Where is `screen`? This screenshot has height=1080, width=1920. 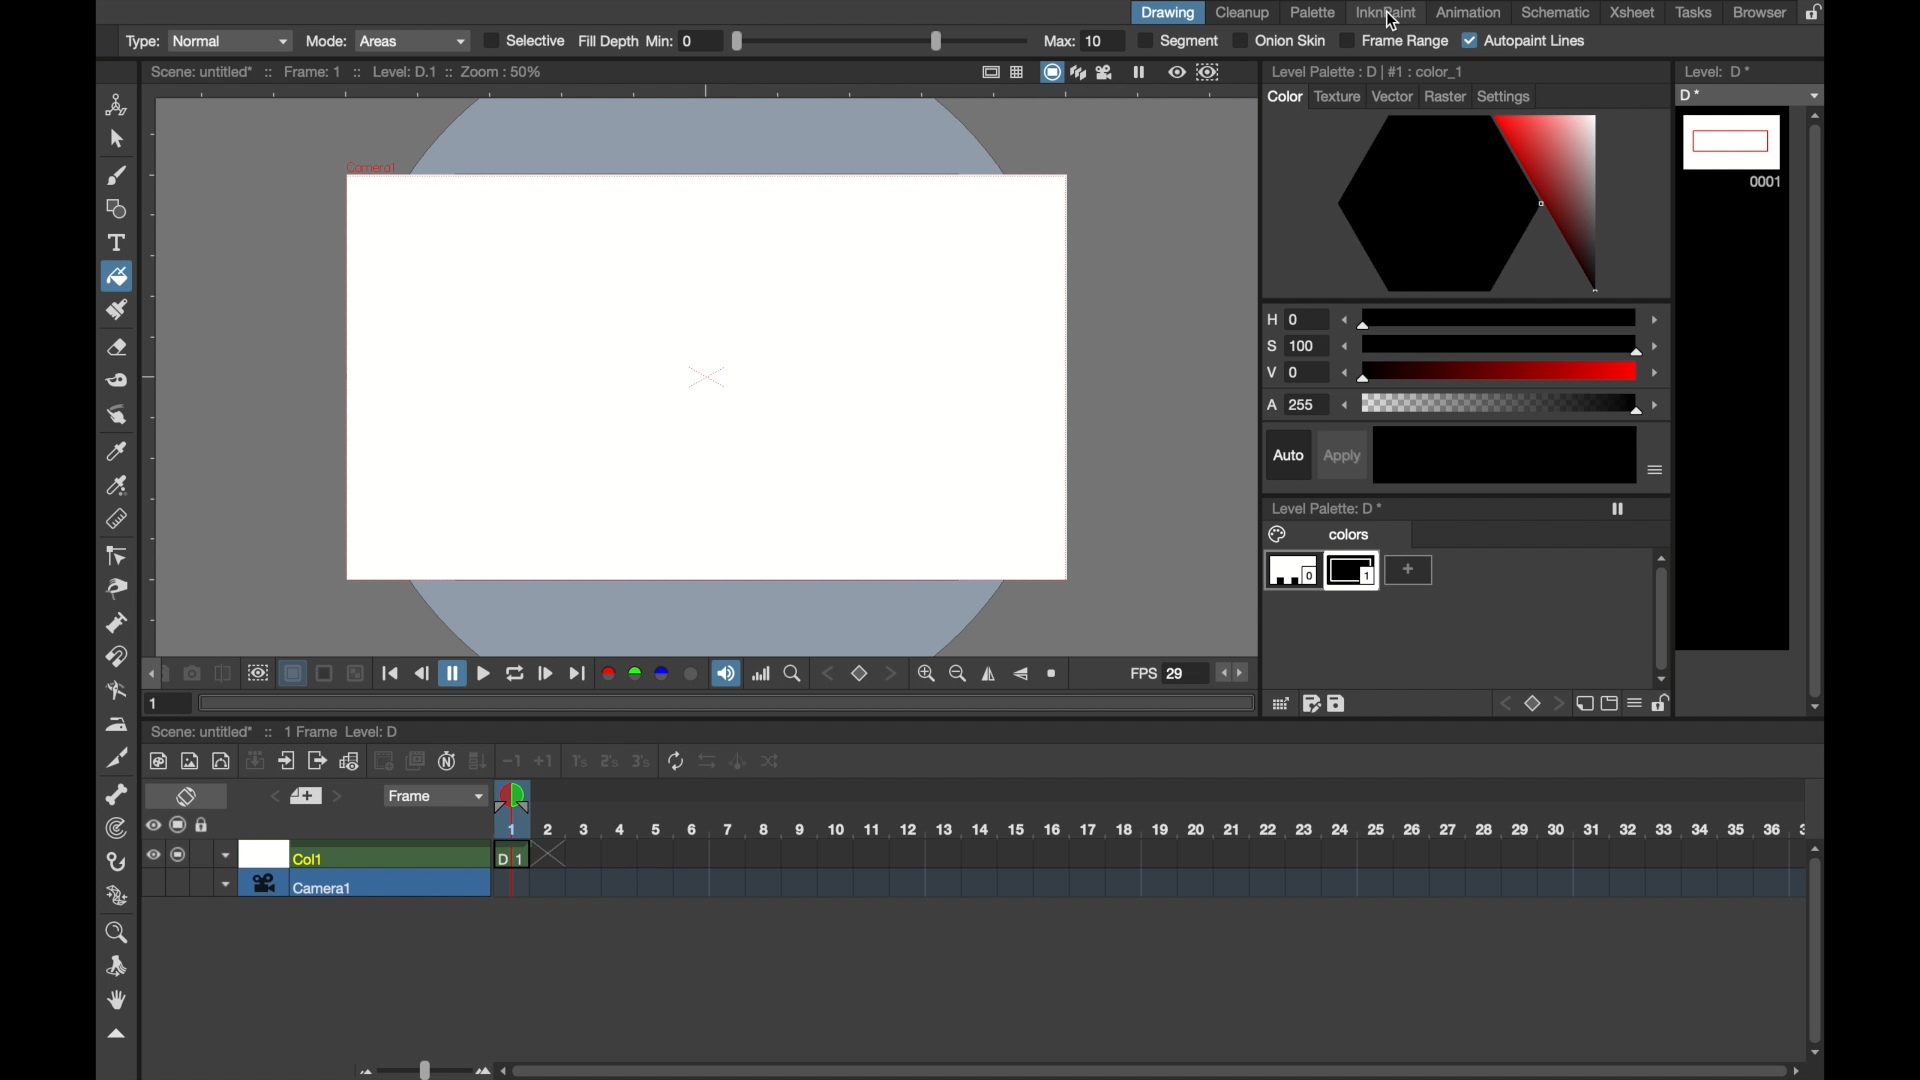 screen is located at coordinates (179, 855).